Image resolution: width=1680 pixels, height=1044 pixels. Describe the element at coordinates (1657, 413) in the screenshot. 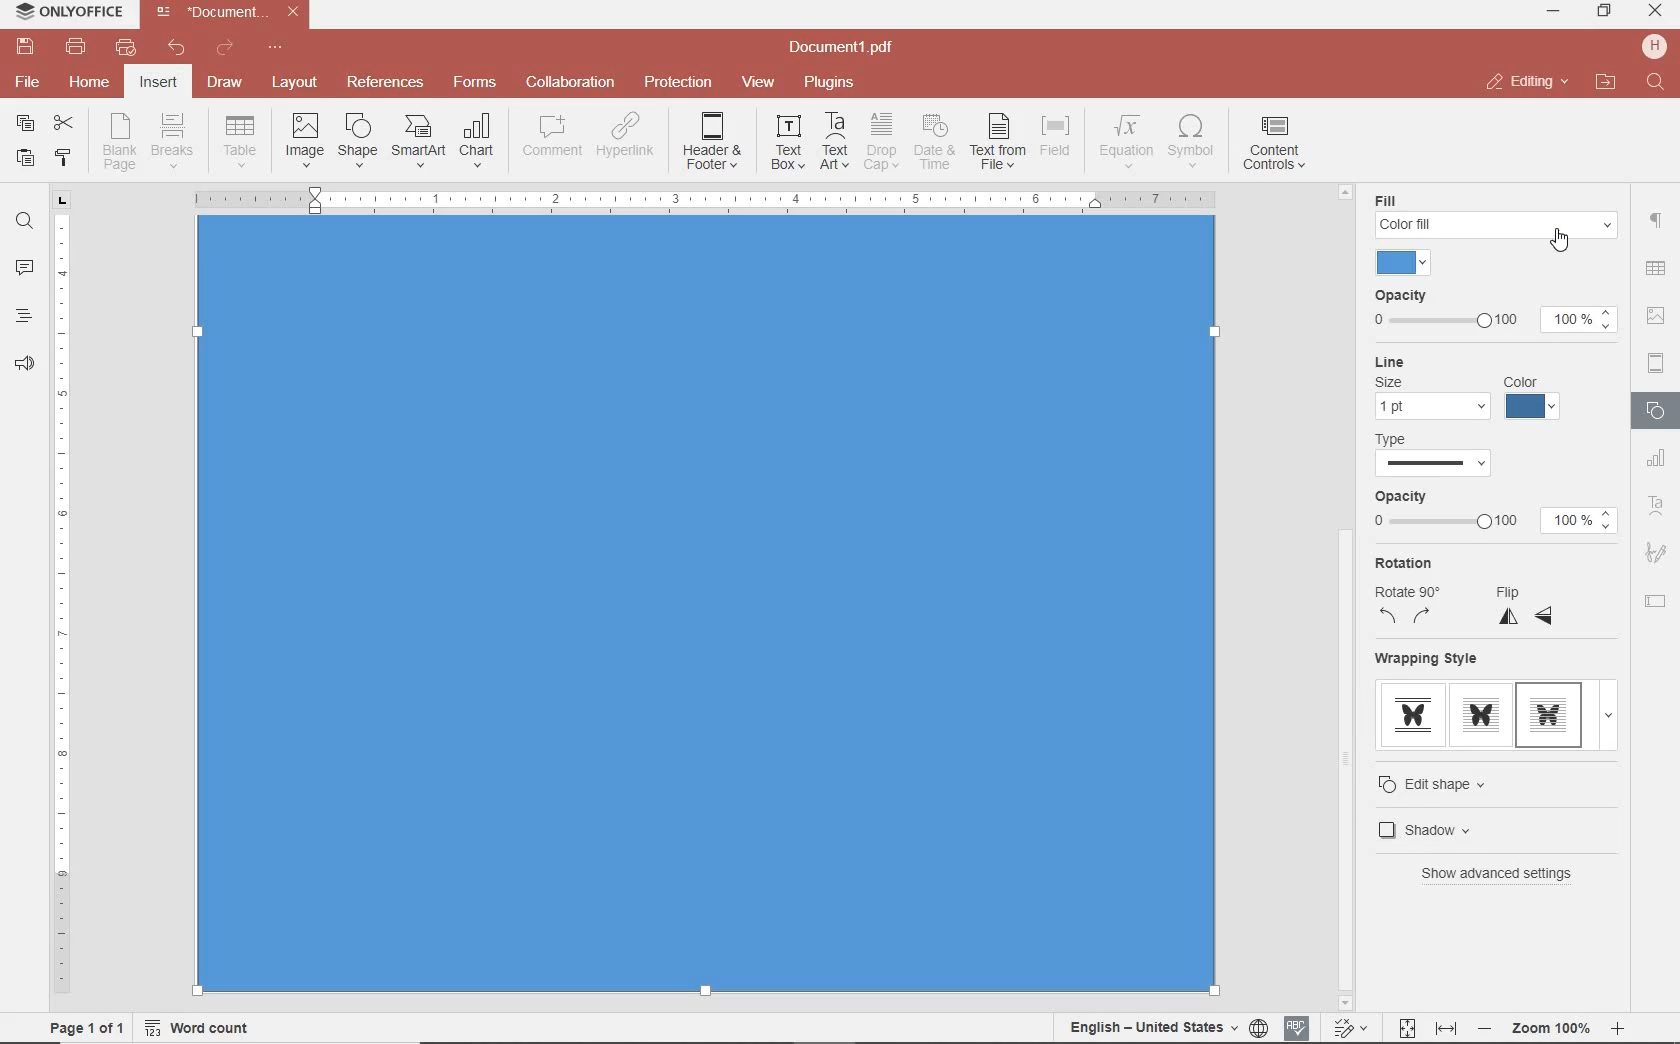

I see `SHAPES` at that location.